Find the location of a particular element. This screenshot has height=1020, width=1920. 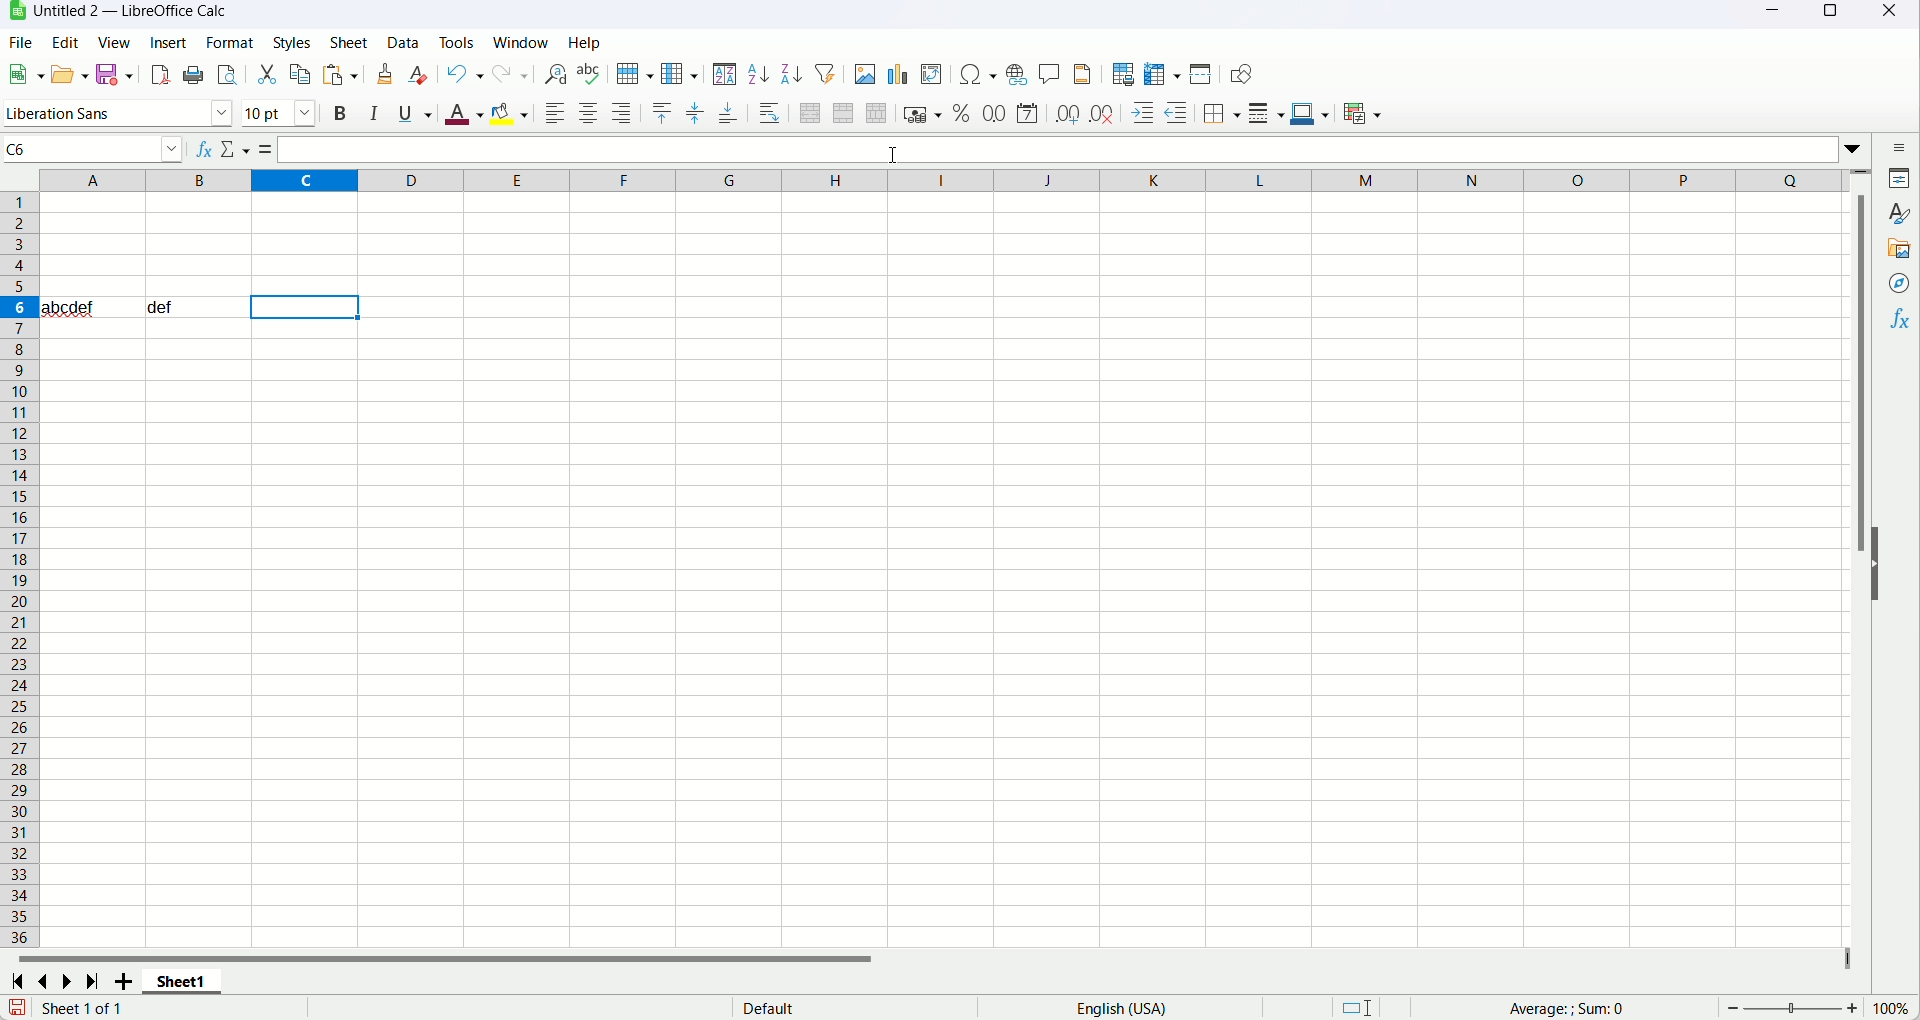

window is located at coordinates (520, 42).